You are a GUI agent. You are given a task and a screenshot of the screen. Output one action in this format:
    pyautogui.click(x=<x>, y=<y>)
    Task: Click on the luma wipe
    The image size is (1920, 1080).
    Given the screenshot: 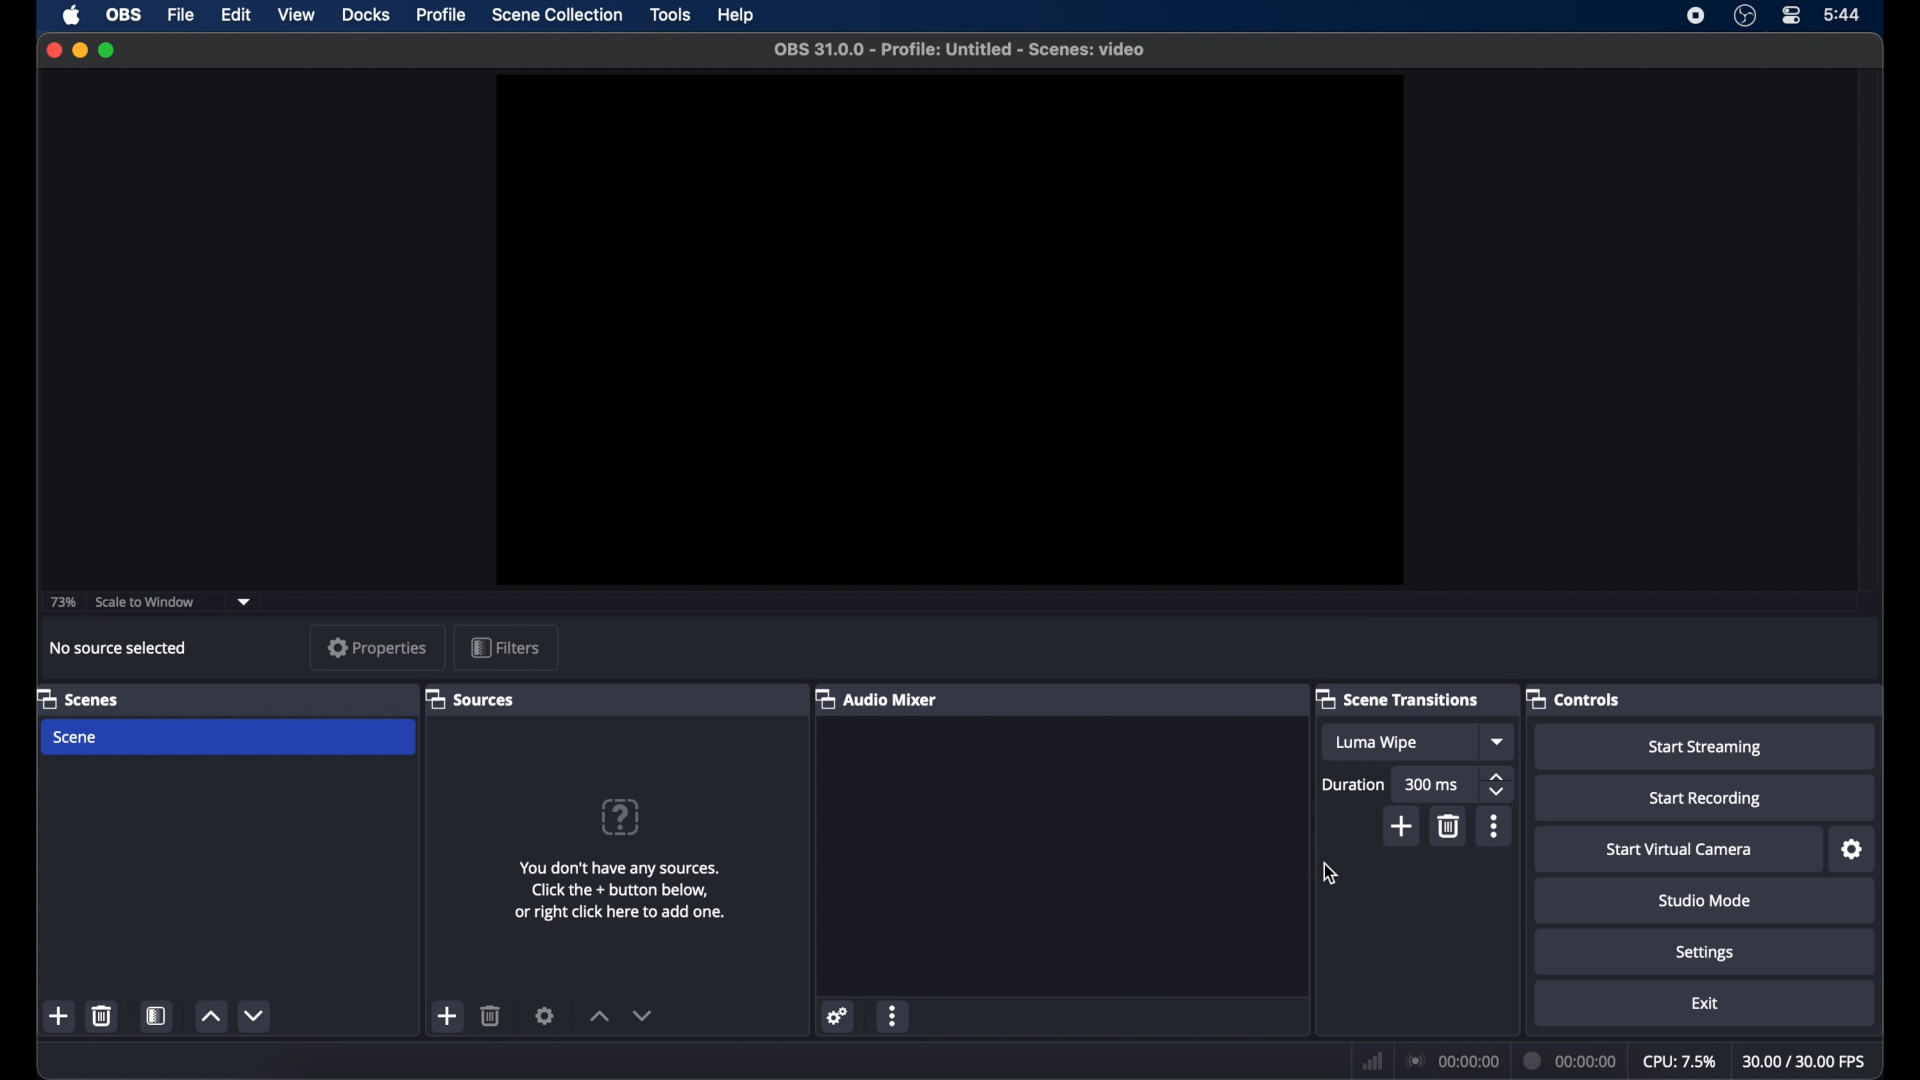 What is the action you would take?
    pyautogui.click(x=1379, y=743)
    